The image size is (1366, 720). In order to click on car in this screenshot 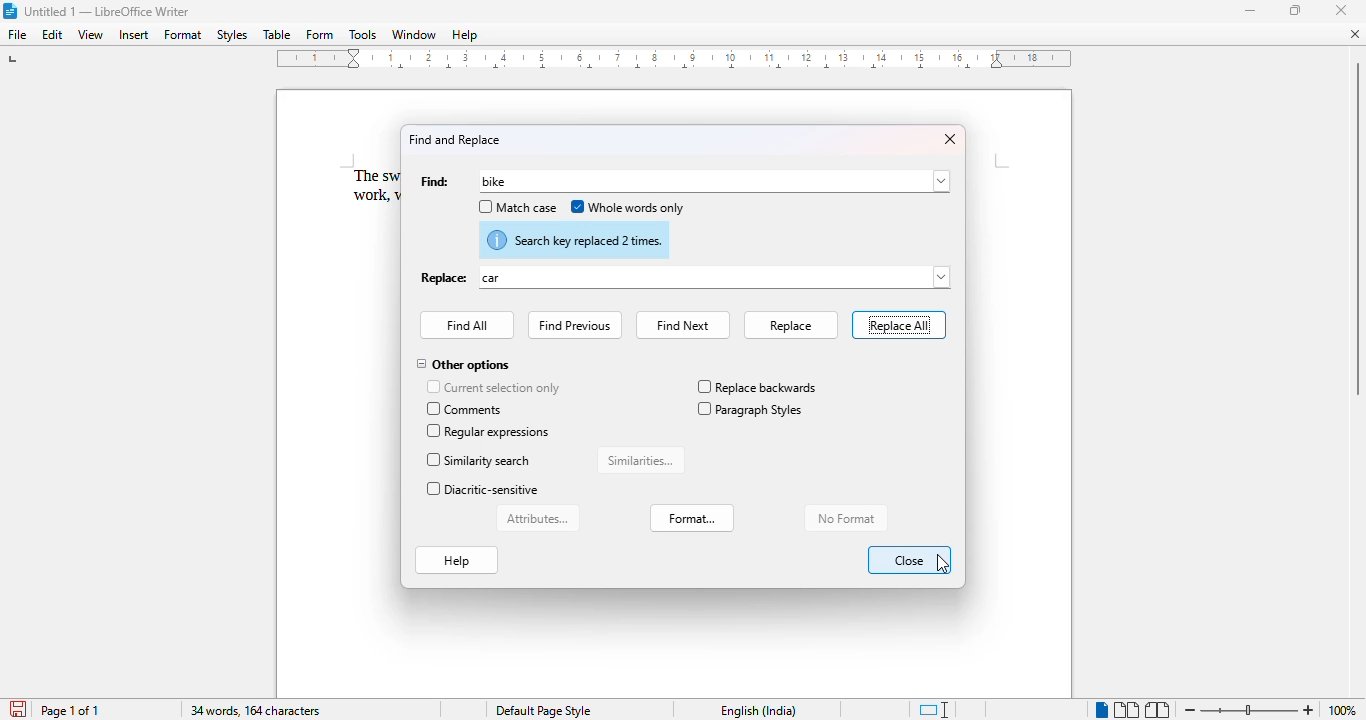, I will do `click(493, 277)`.